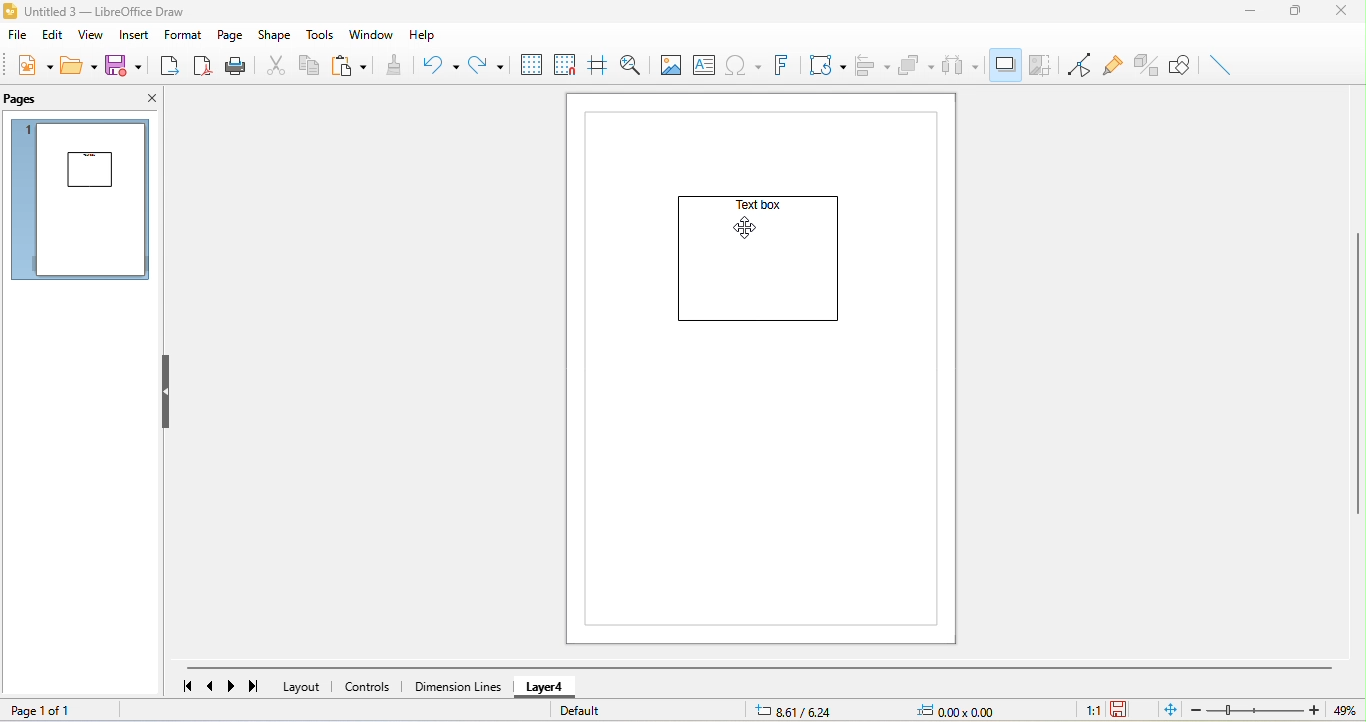 This screenshot has width=1366, height=722. What do you see at coordinates (277, 66) in the screenshot?
I see `cut` at bounding box center [277, 66].